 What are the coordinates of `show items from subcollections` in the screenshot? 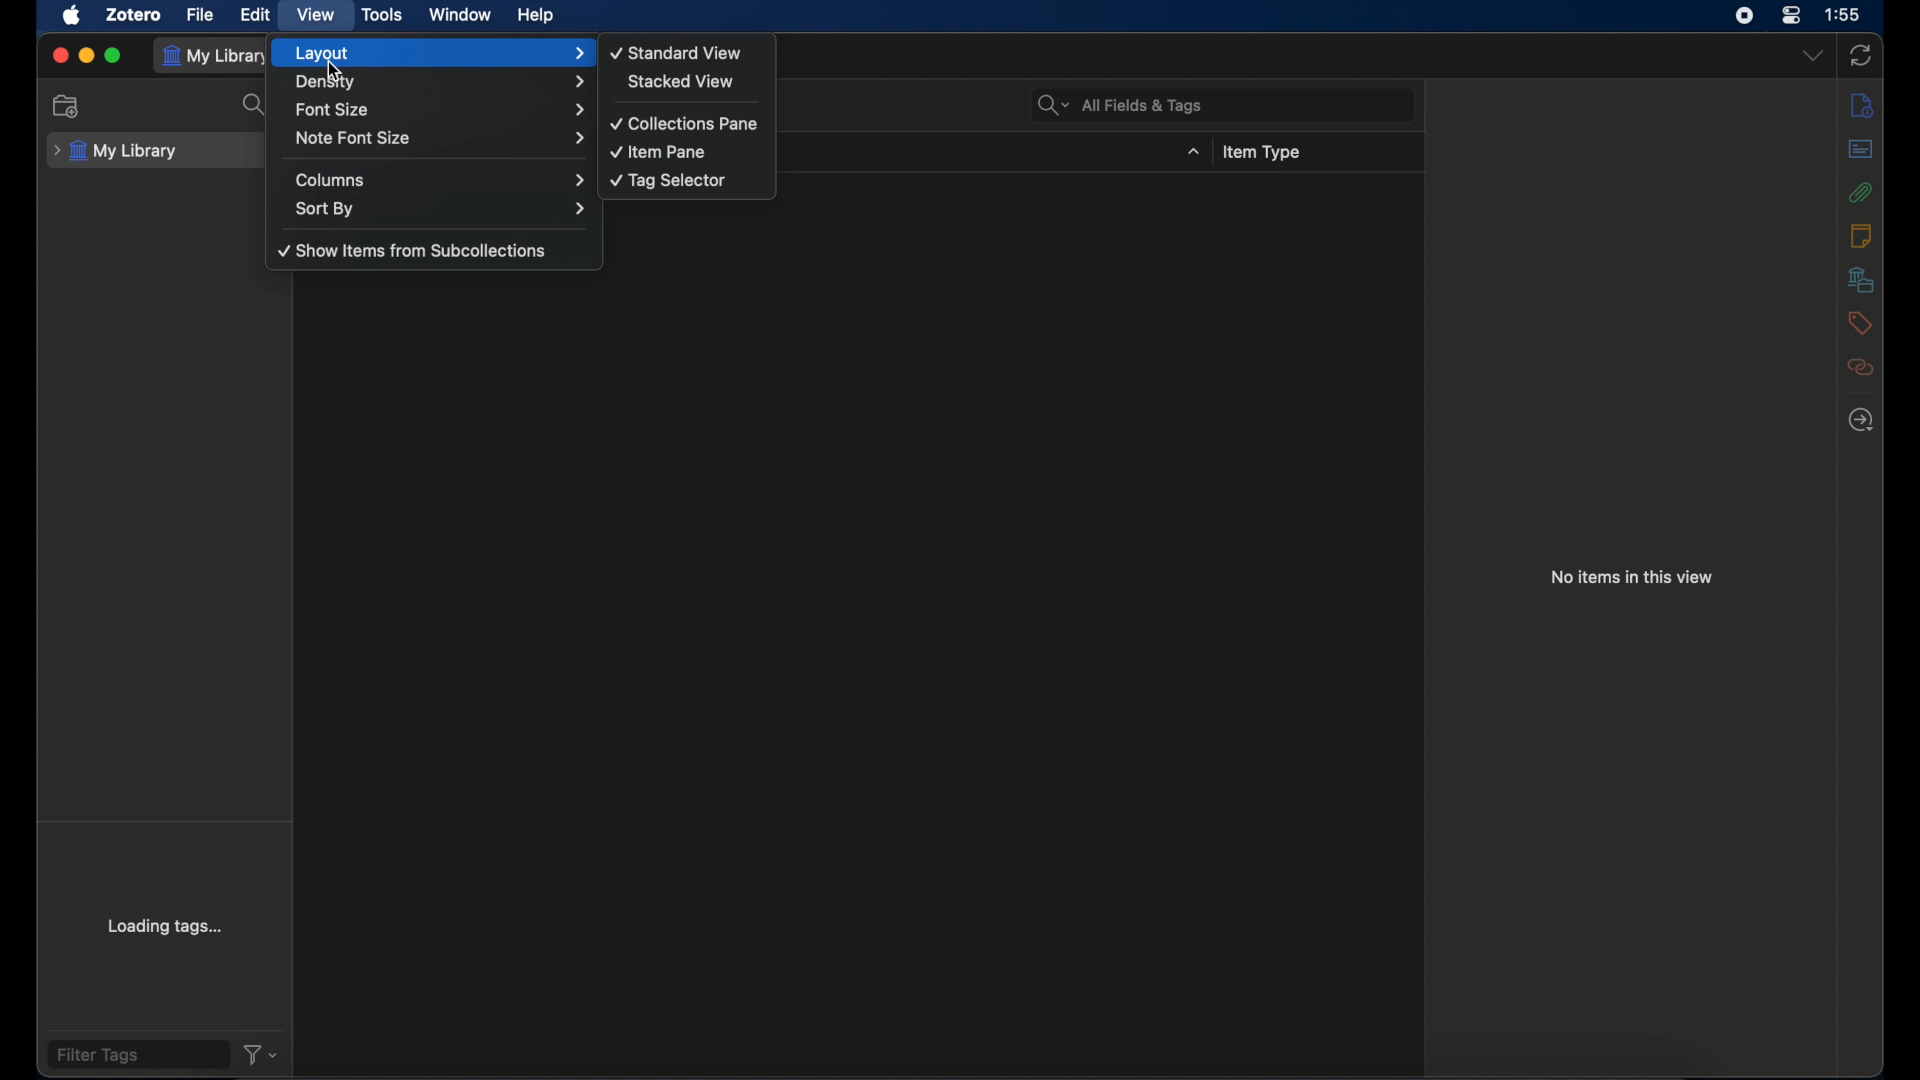 It's located at (413, 251).